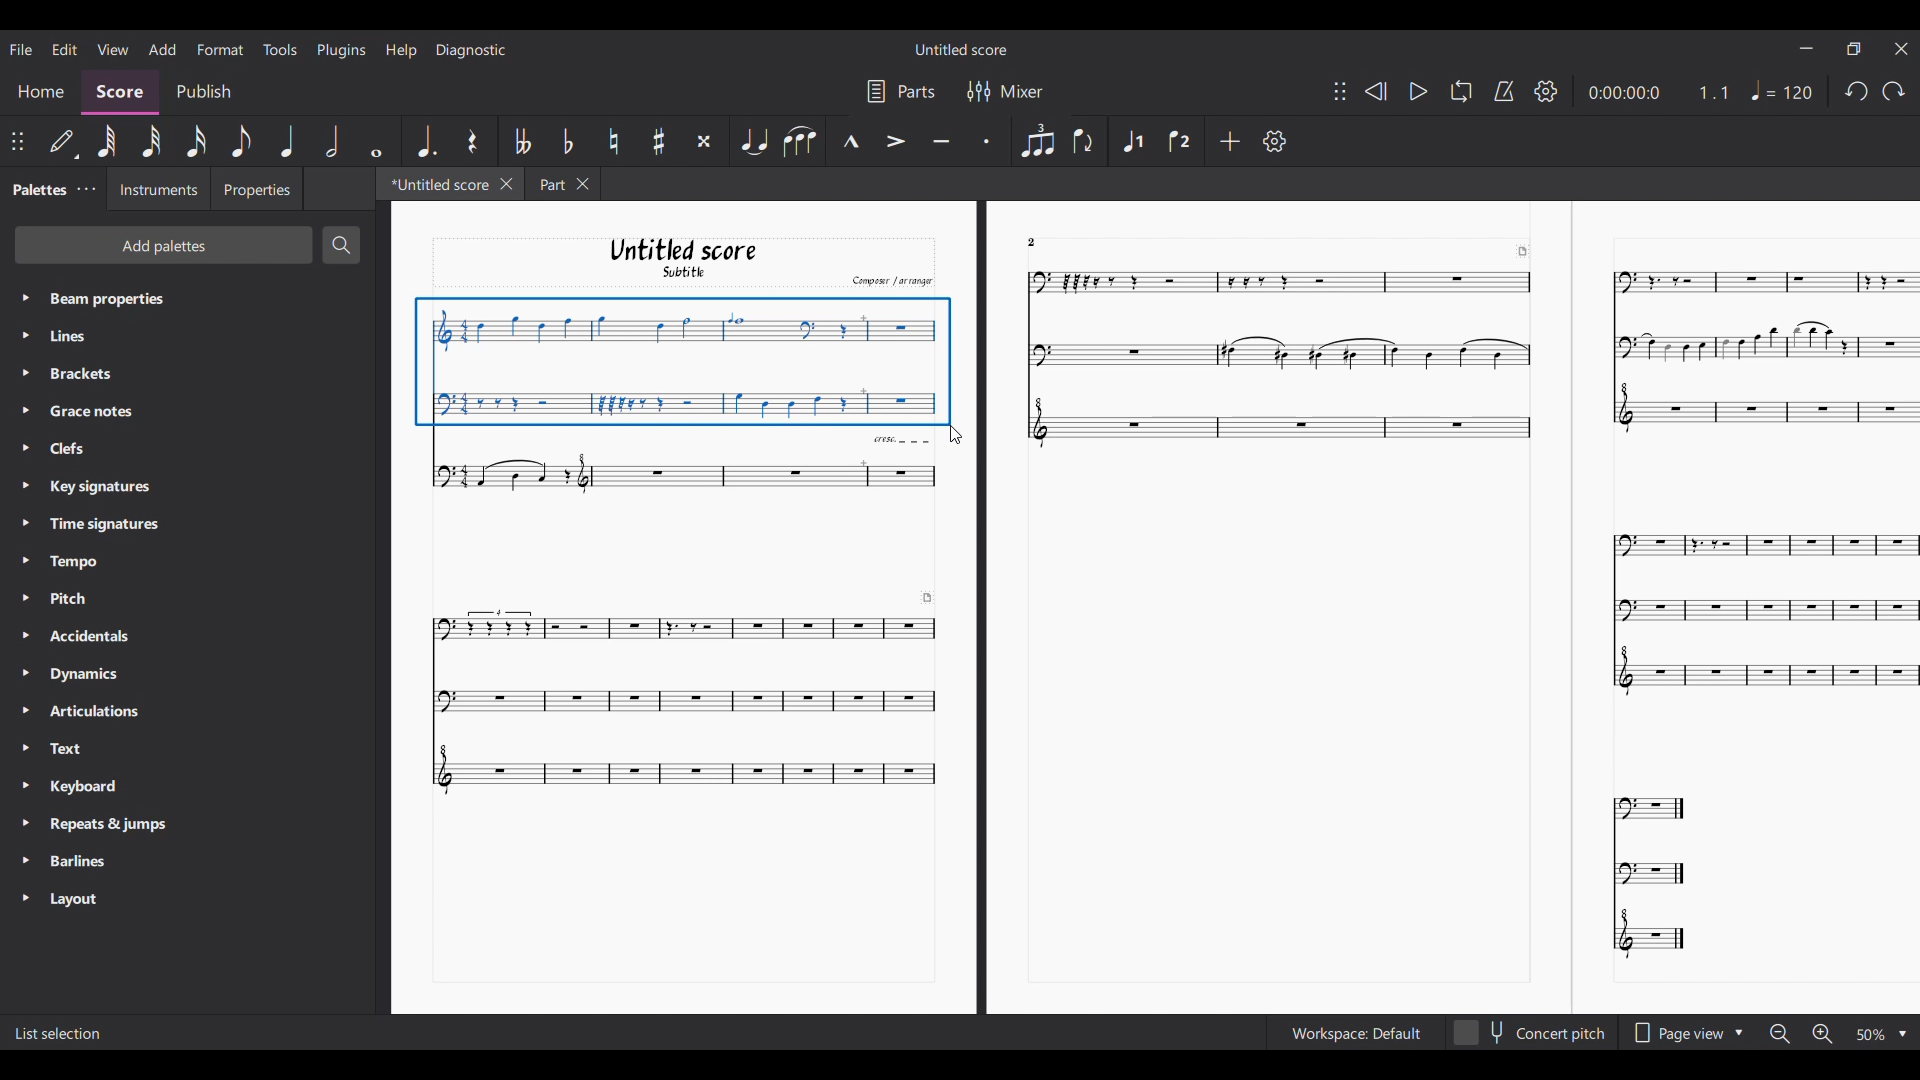 The width and height of the screenshot is (1920, 1080). What do you see at coordinates (1764, 405) in the screenshot?
I see `` at bounding box center [1764, 405].